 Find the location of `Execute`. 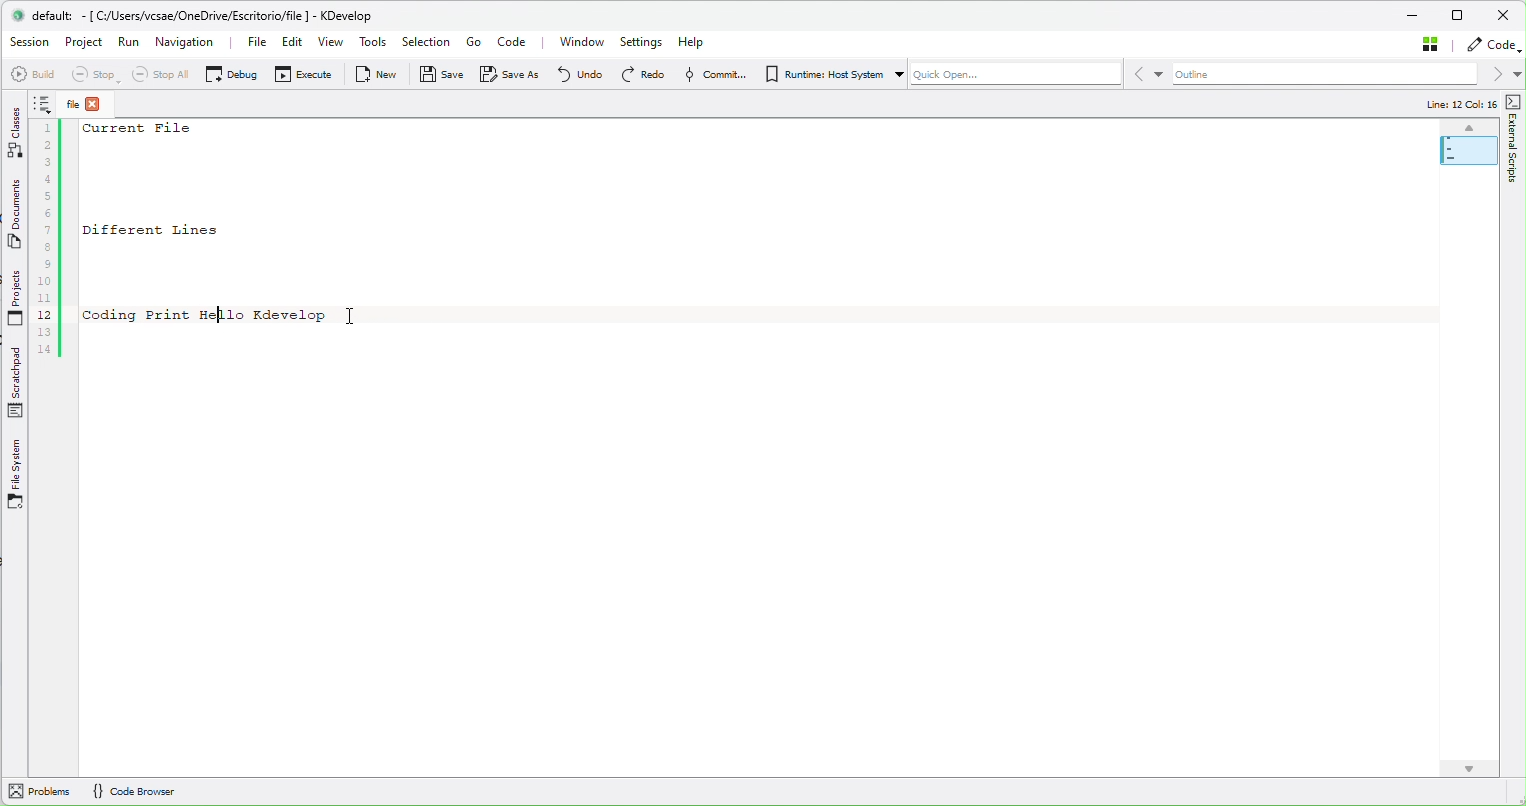

Execute is located at coordinates (300, 74).